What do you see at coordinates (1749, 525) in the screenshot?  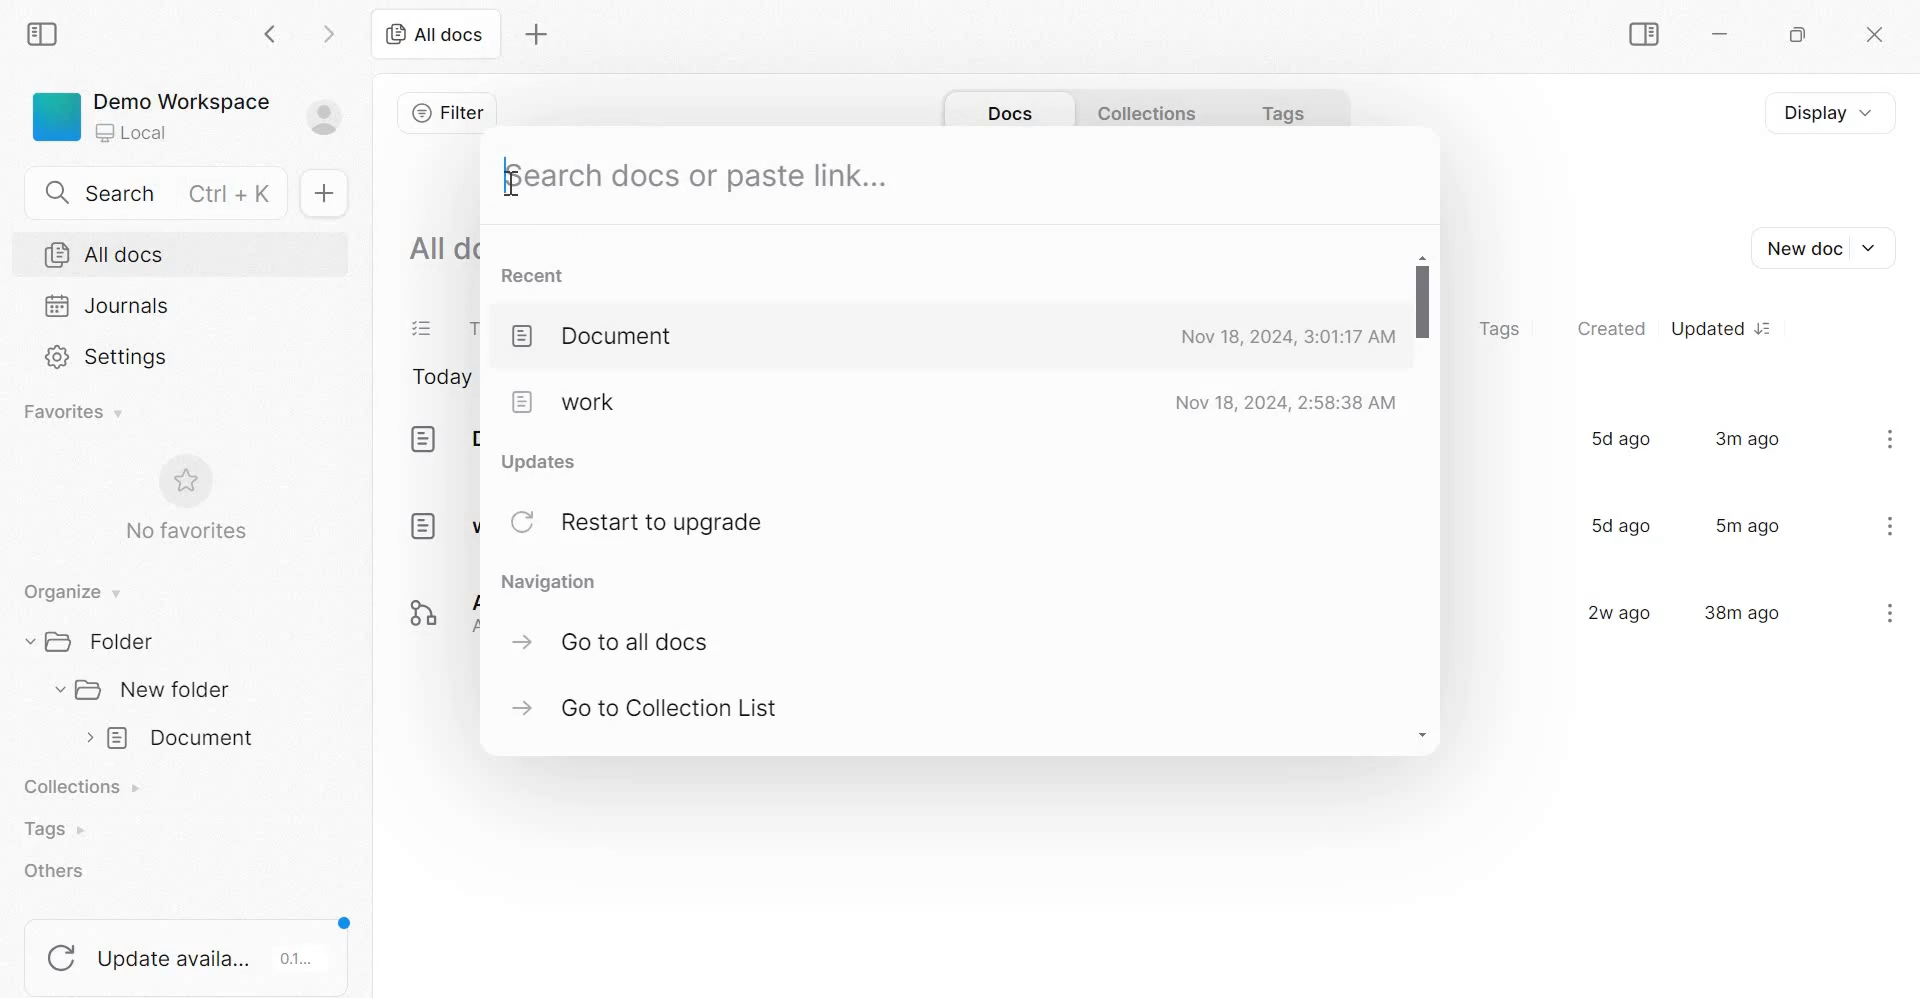 I see `5m ago` at bounding box center [1749, 525].